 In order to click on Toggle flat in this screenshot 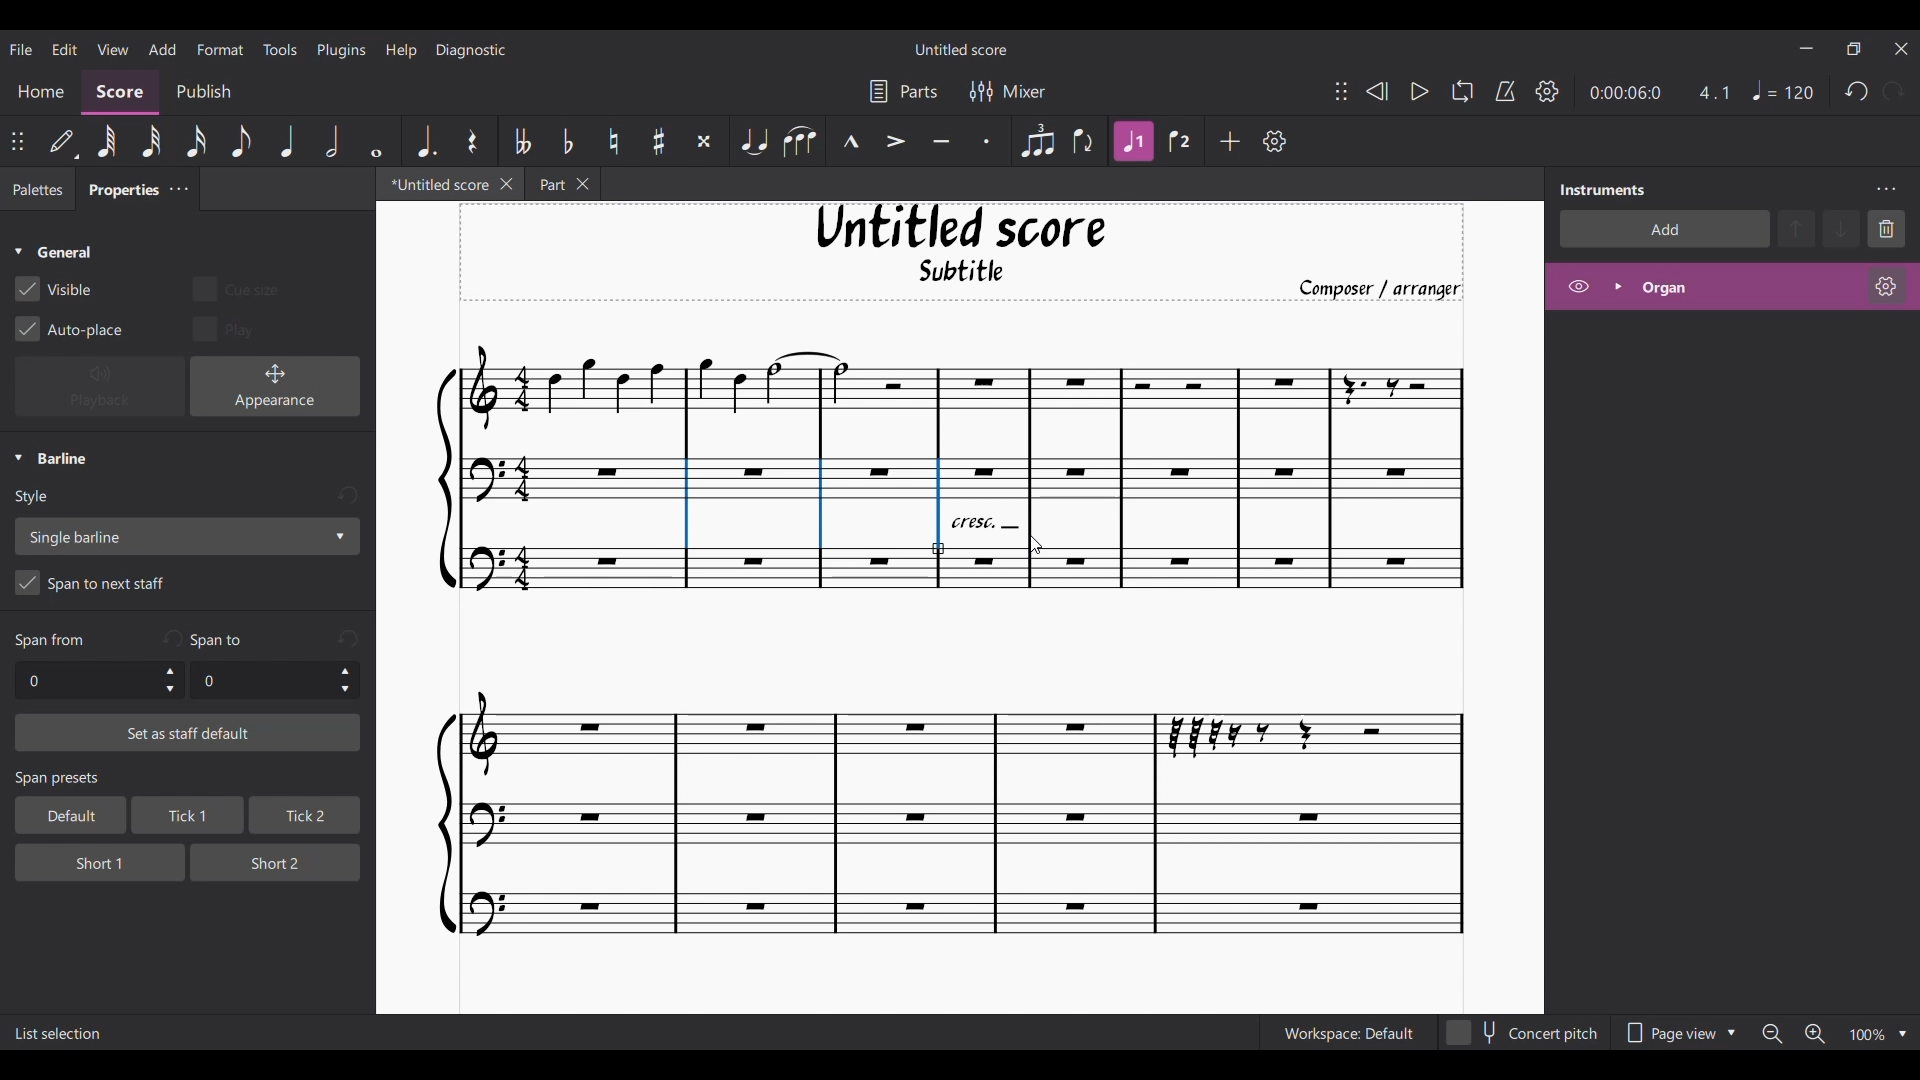, I will do `click(567, 141)`.